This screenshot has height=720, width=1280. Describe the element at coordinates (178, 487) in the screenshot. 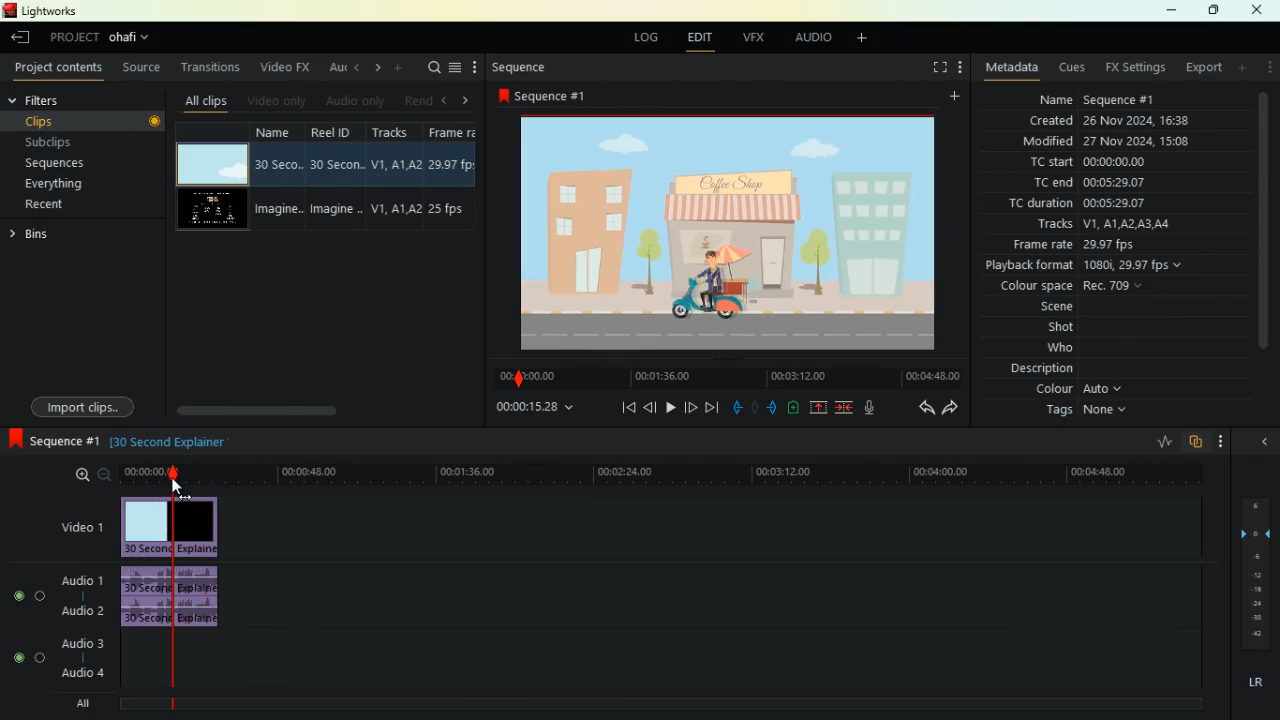

I see `Cursor` at that location.